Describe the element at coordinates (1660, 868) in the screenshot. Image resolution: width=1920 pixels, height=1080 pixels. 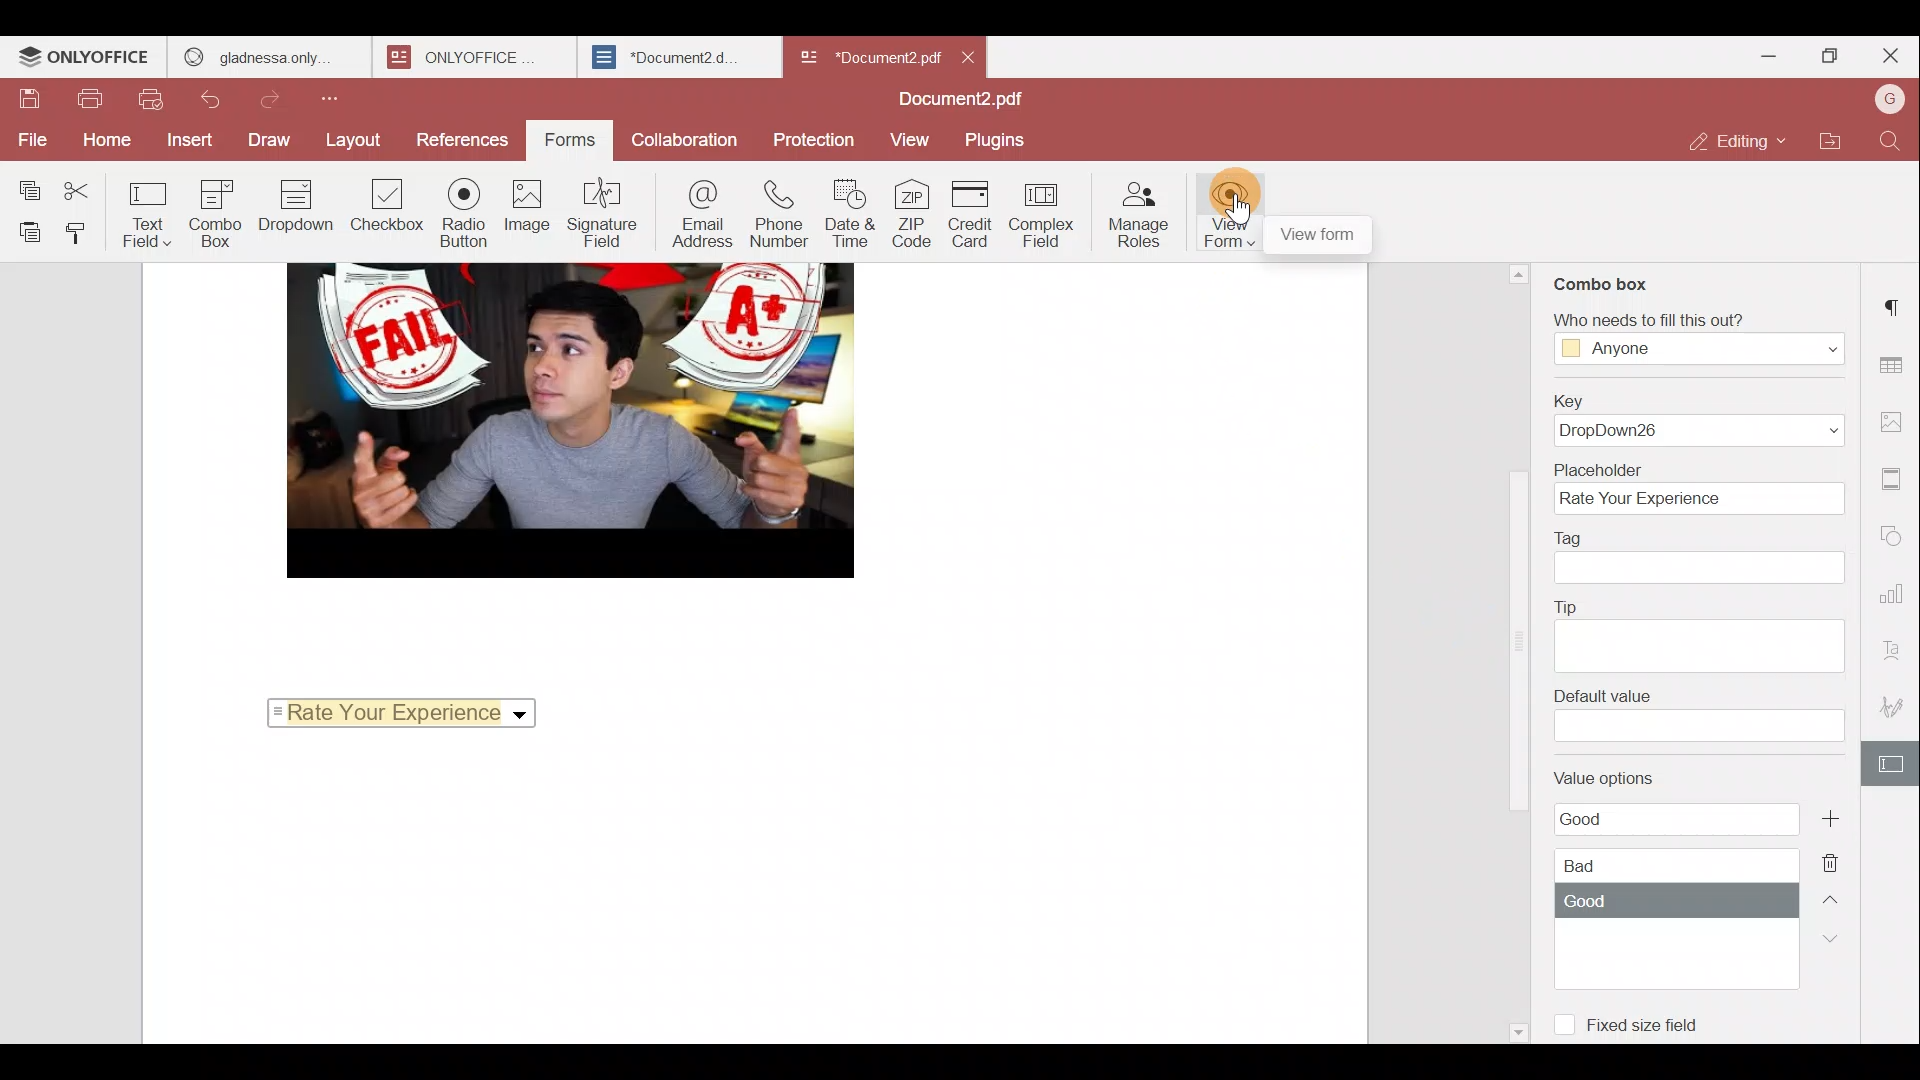
I see `Value options` at that location.